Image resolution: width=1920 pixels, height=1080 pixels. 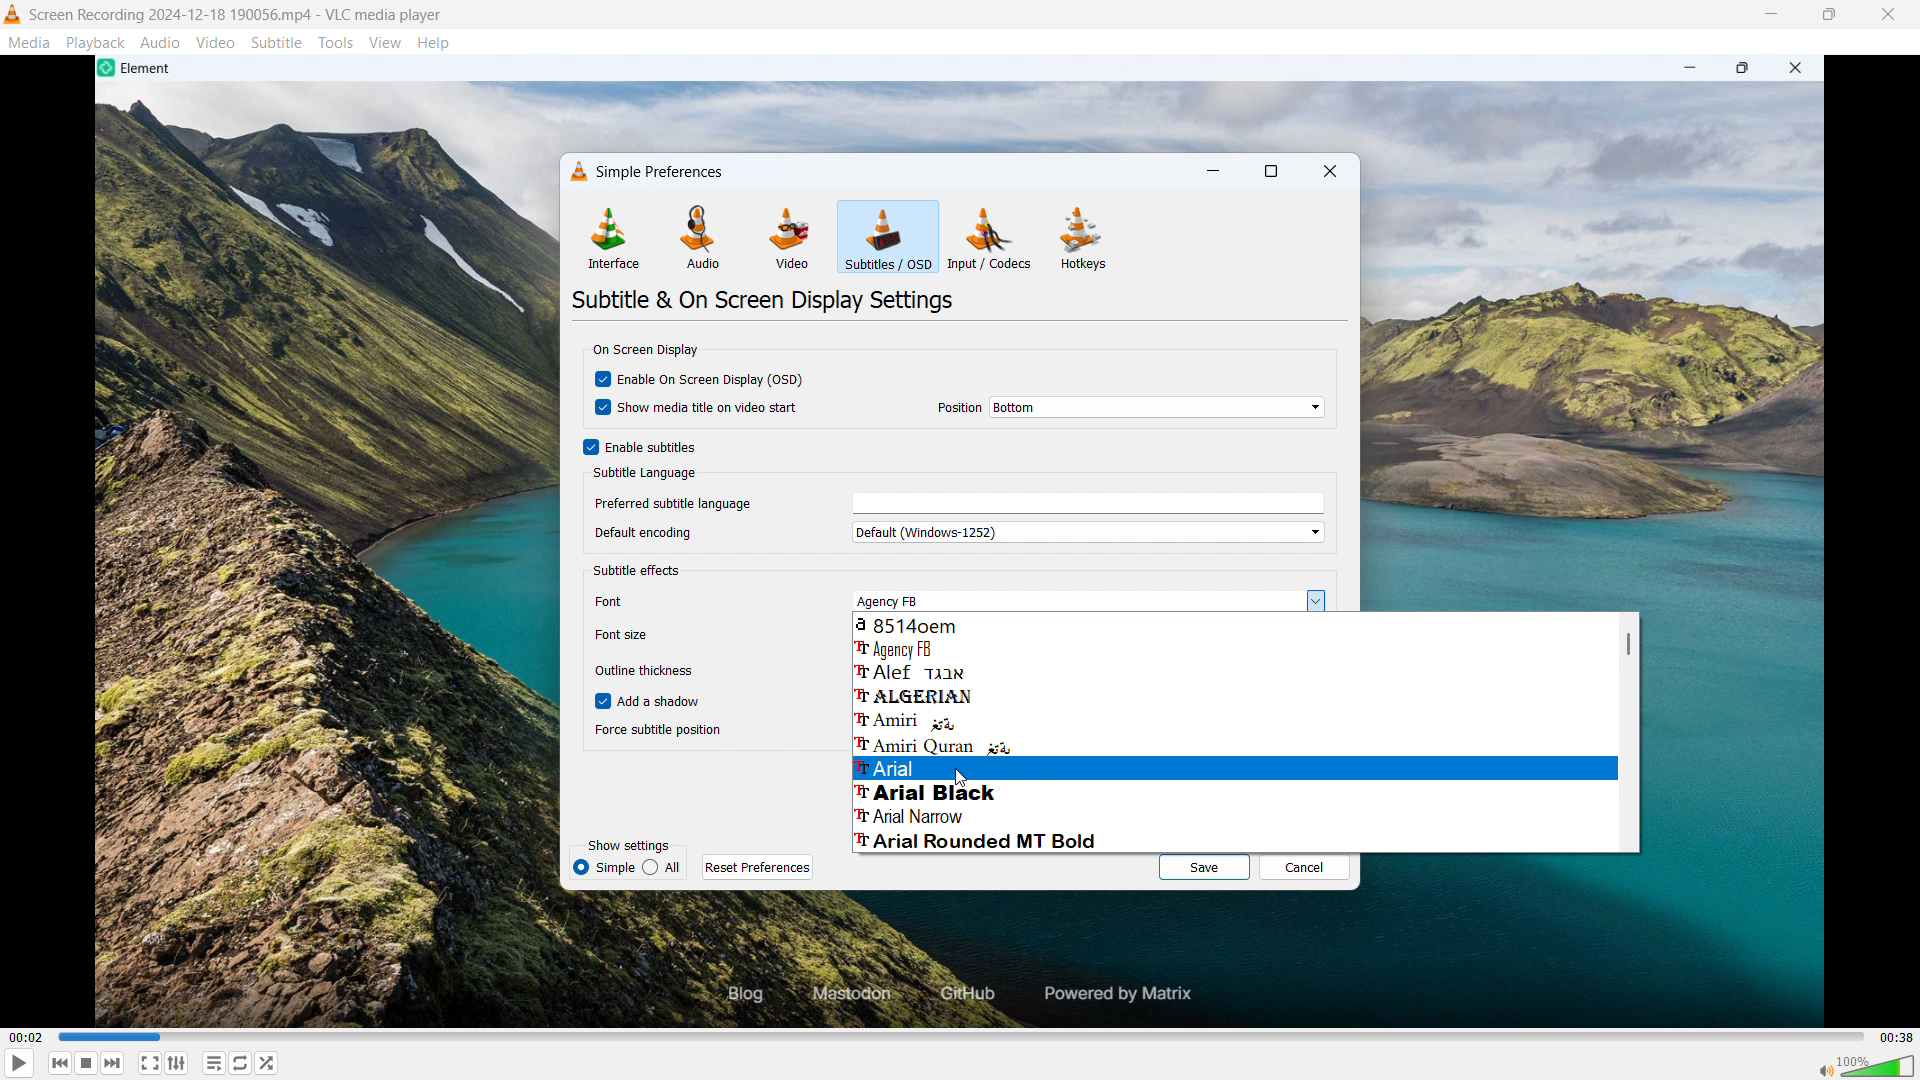 I want to click on subtitle, so click(x=277, y=42).